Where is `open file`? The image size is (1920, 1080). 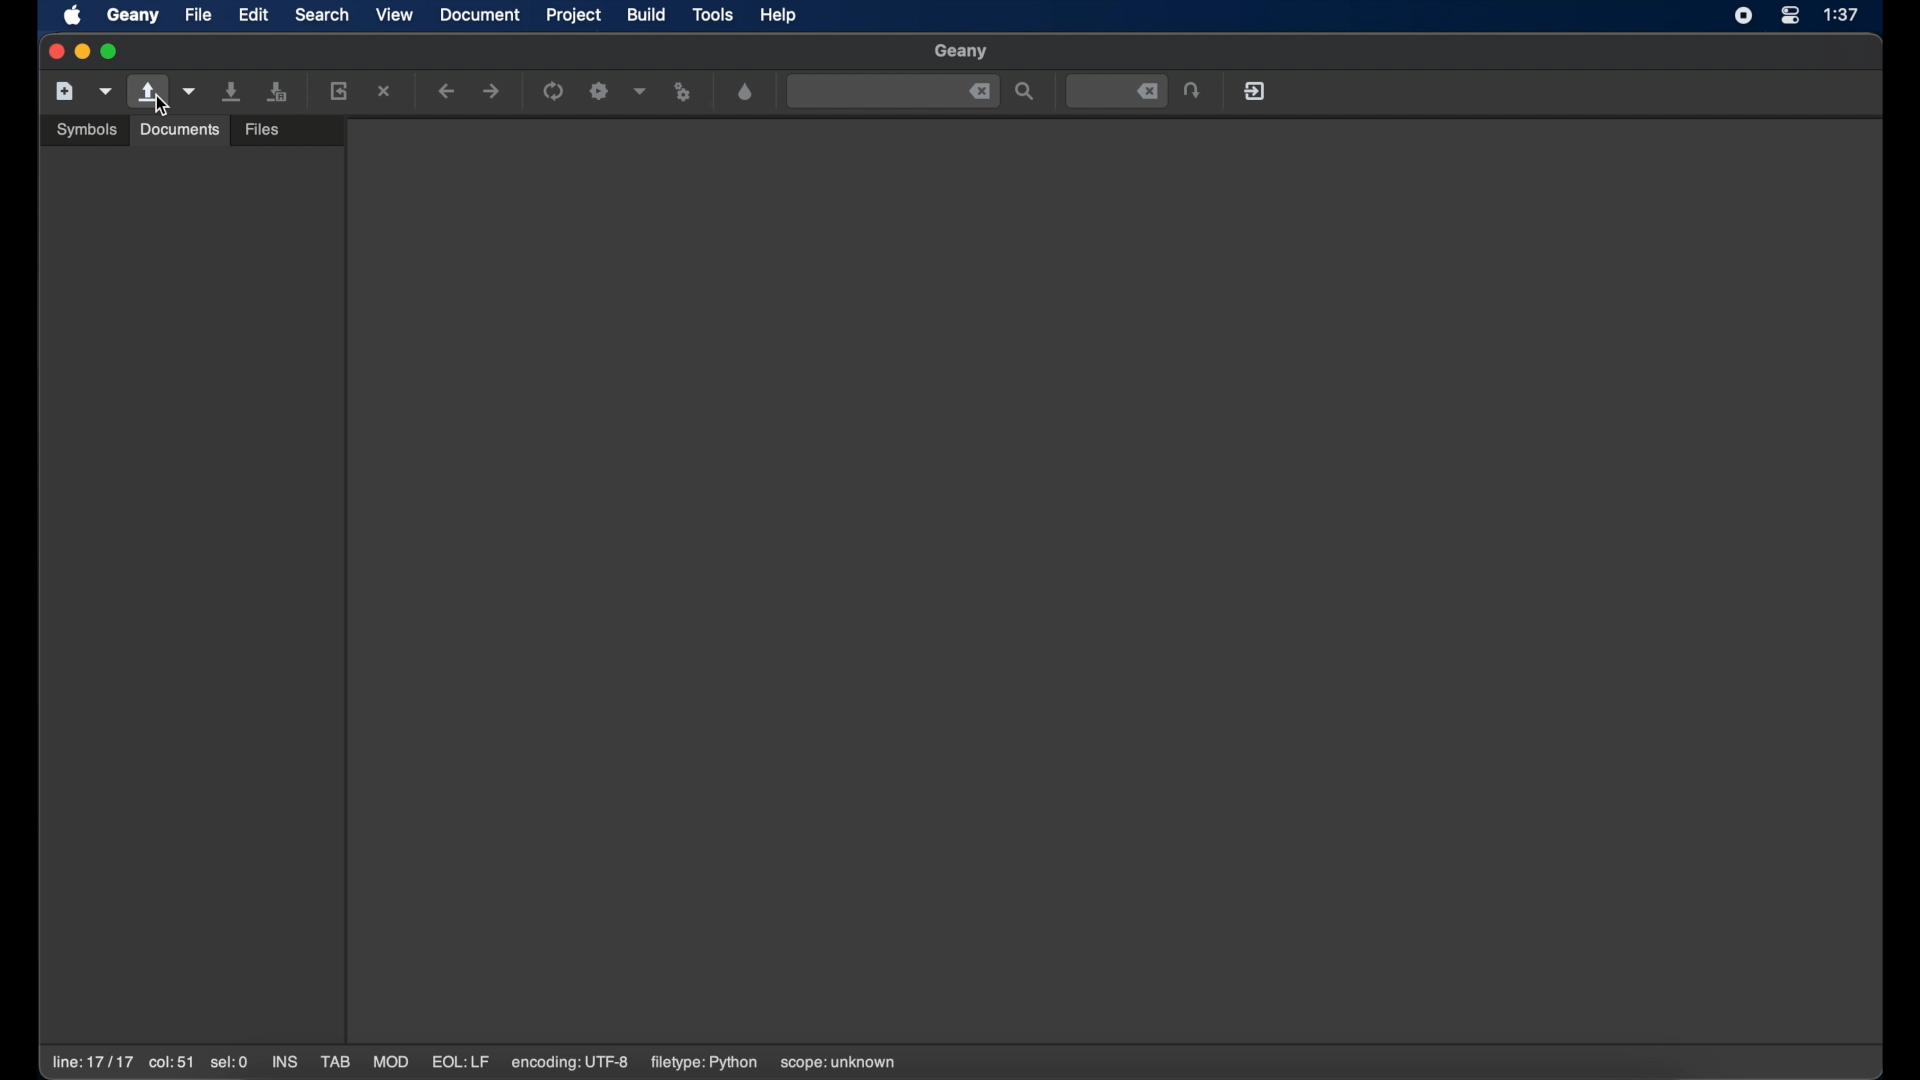
open file is located at coordinates (146, 92).